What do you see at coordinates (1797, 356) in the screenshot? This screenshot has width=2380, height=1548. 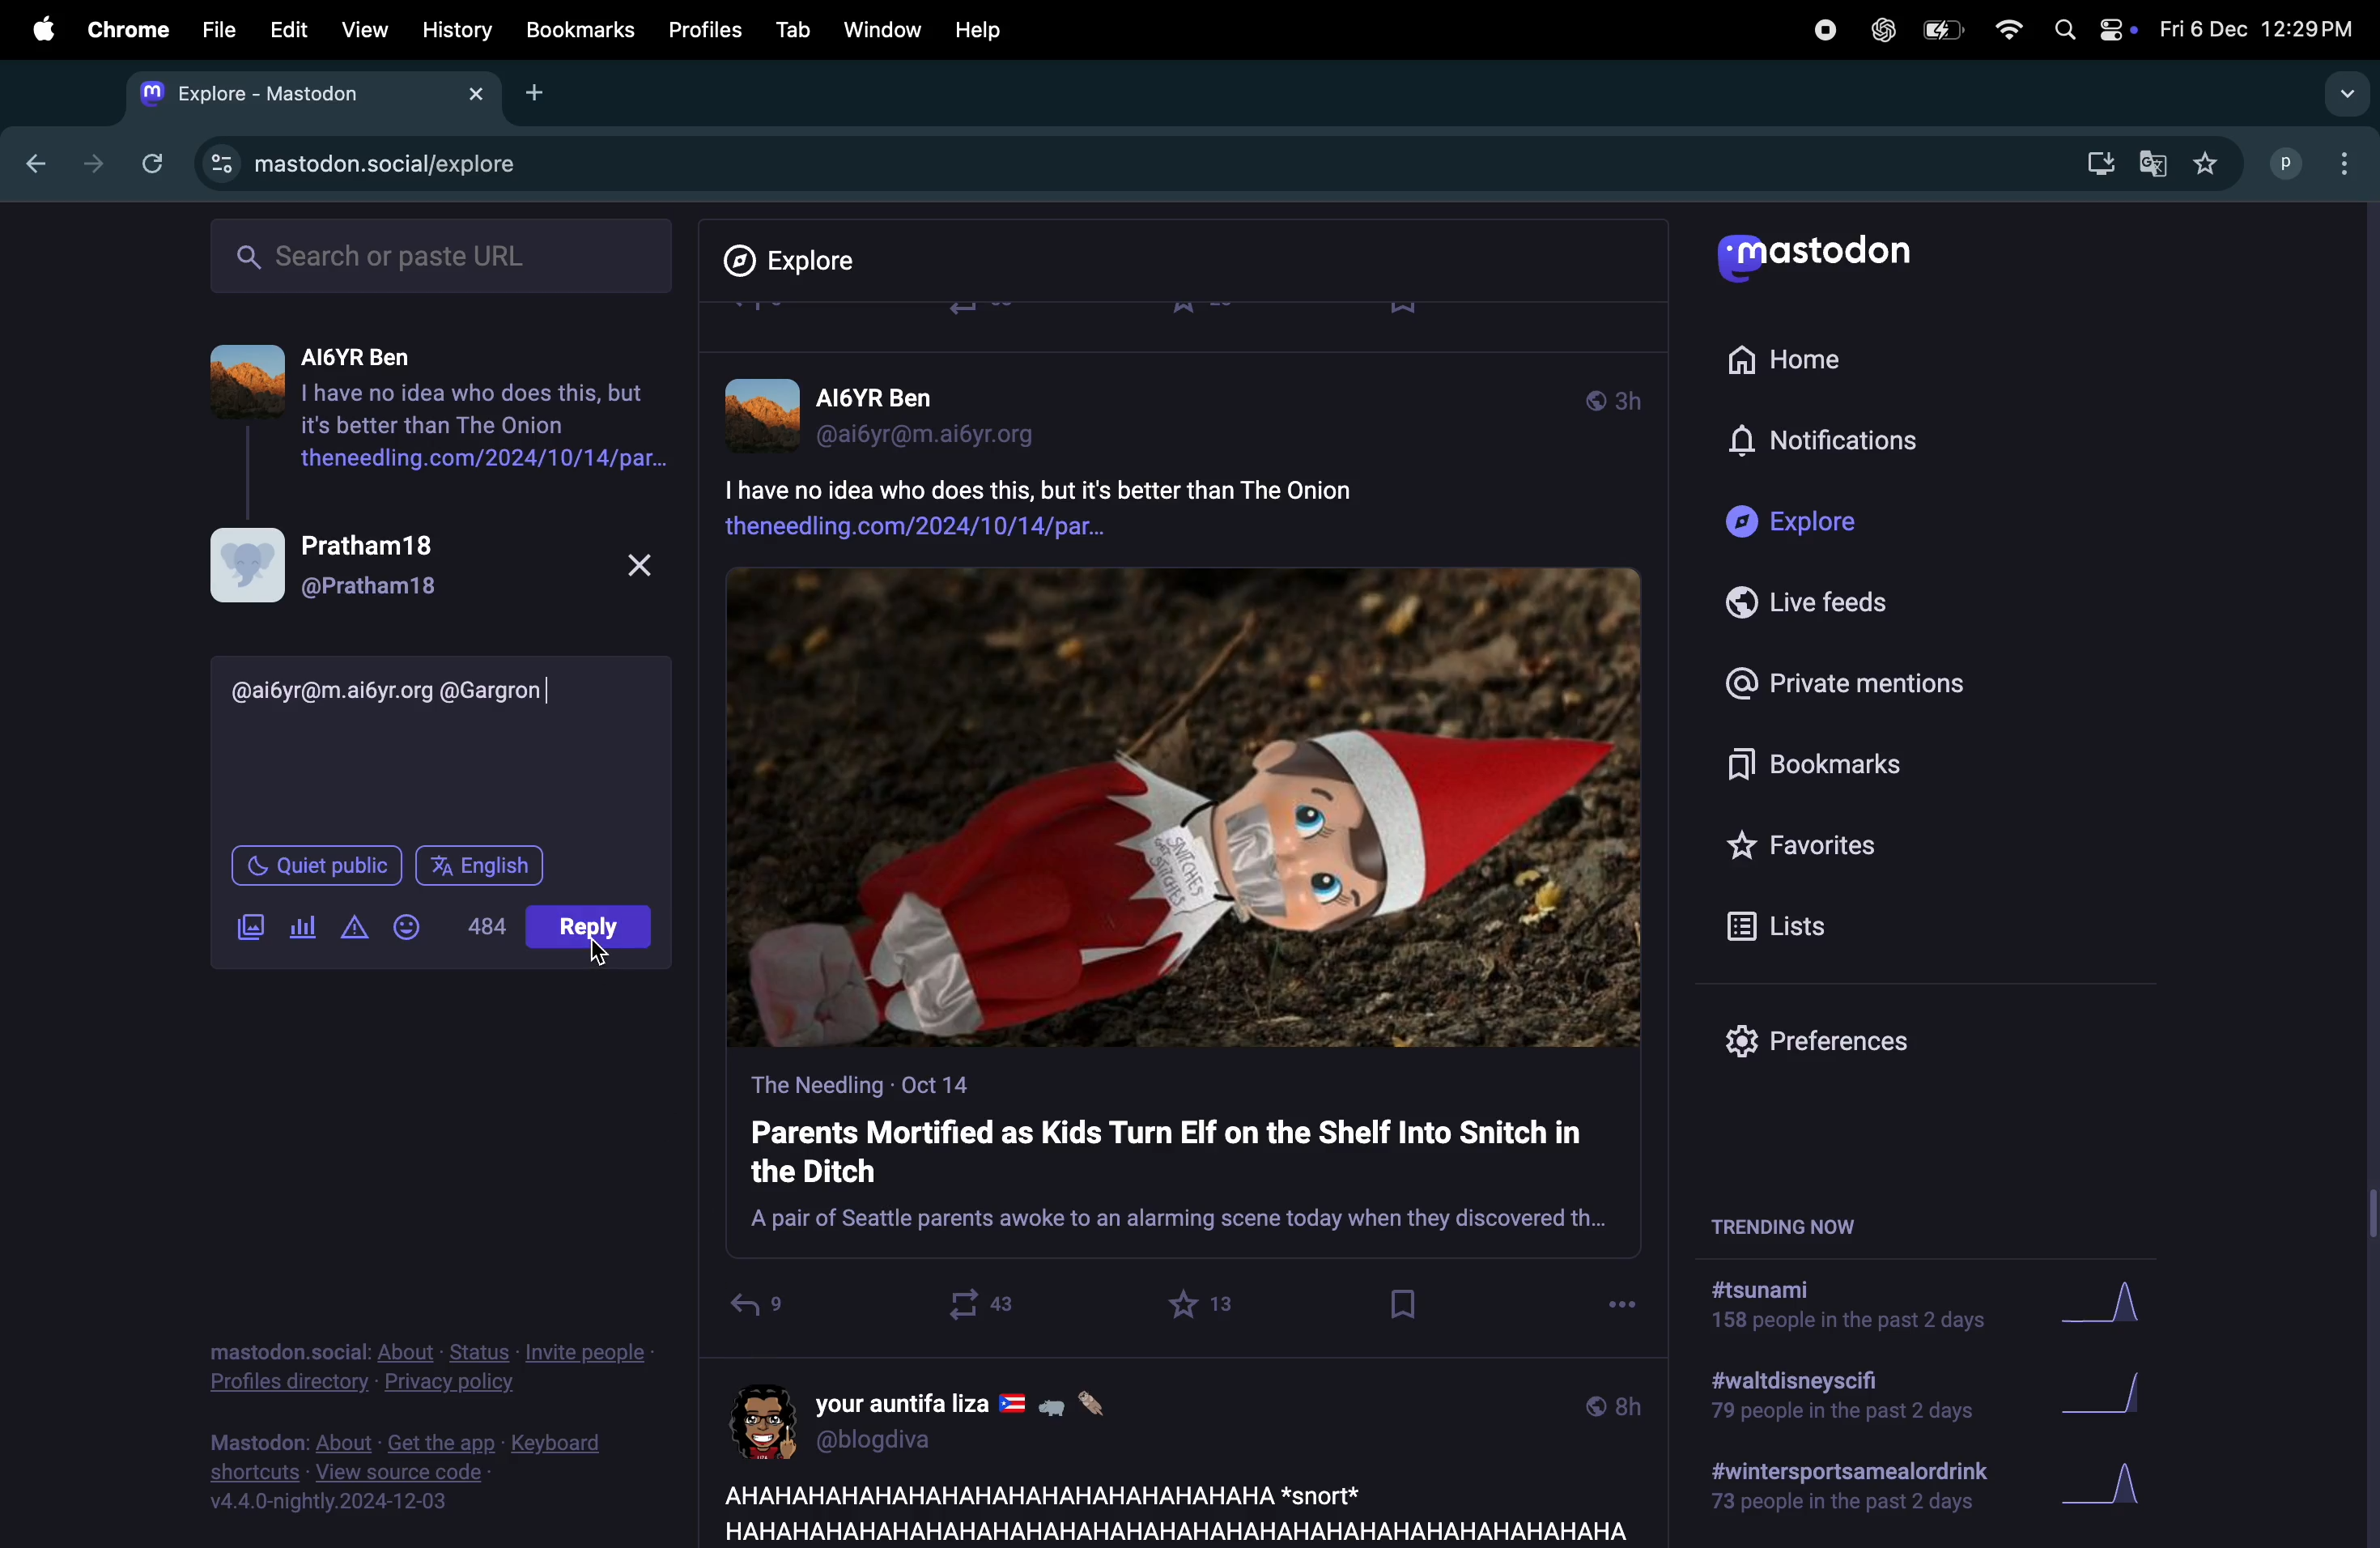 I see `Home` at bounding box center [1797, 356].